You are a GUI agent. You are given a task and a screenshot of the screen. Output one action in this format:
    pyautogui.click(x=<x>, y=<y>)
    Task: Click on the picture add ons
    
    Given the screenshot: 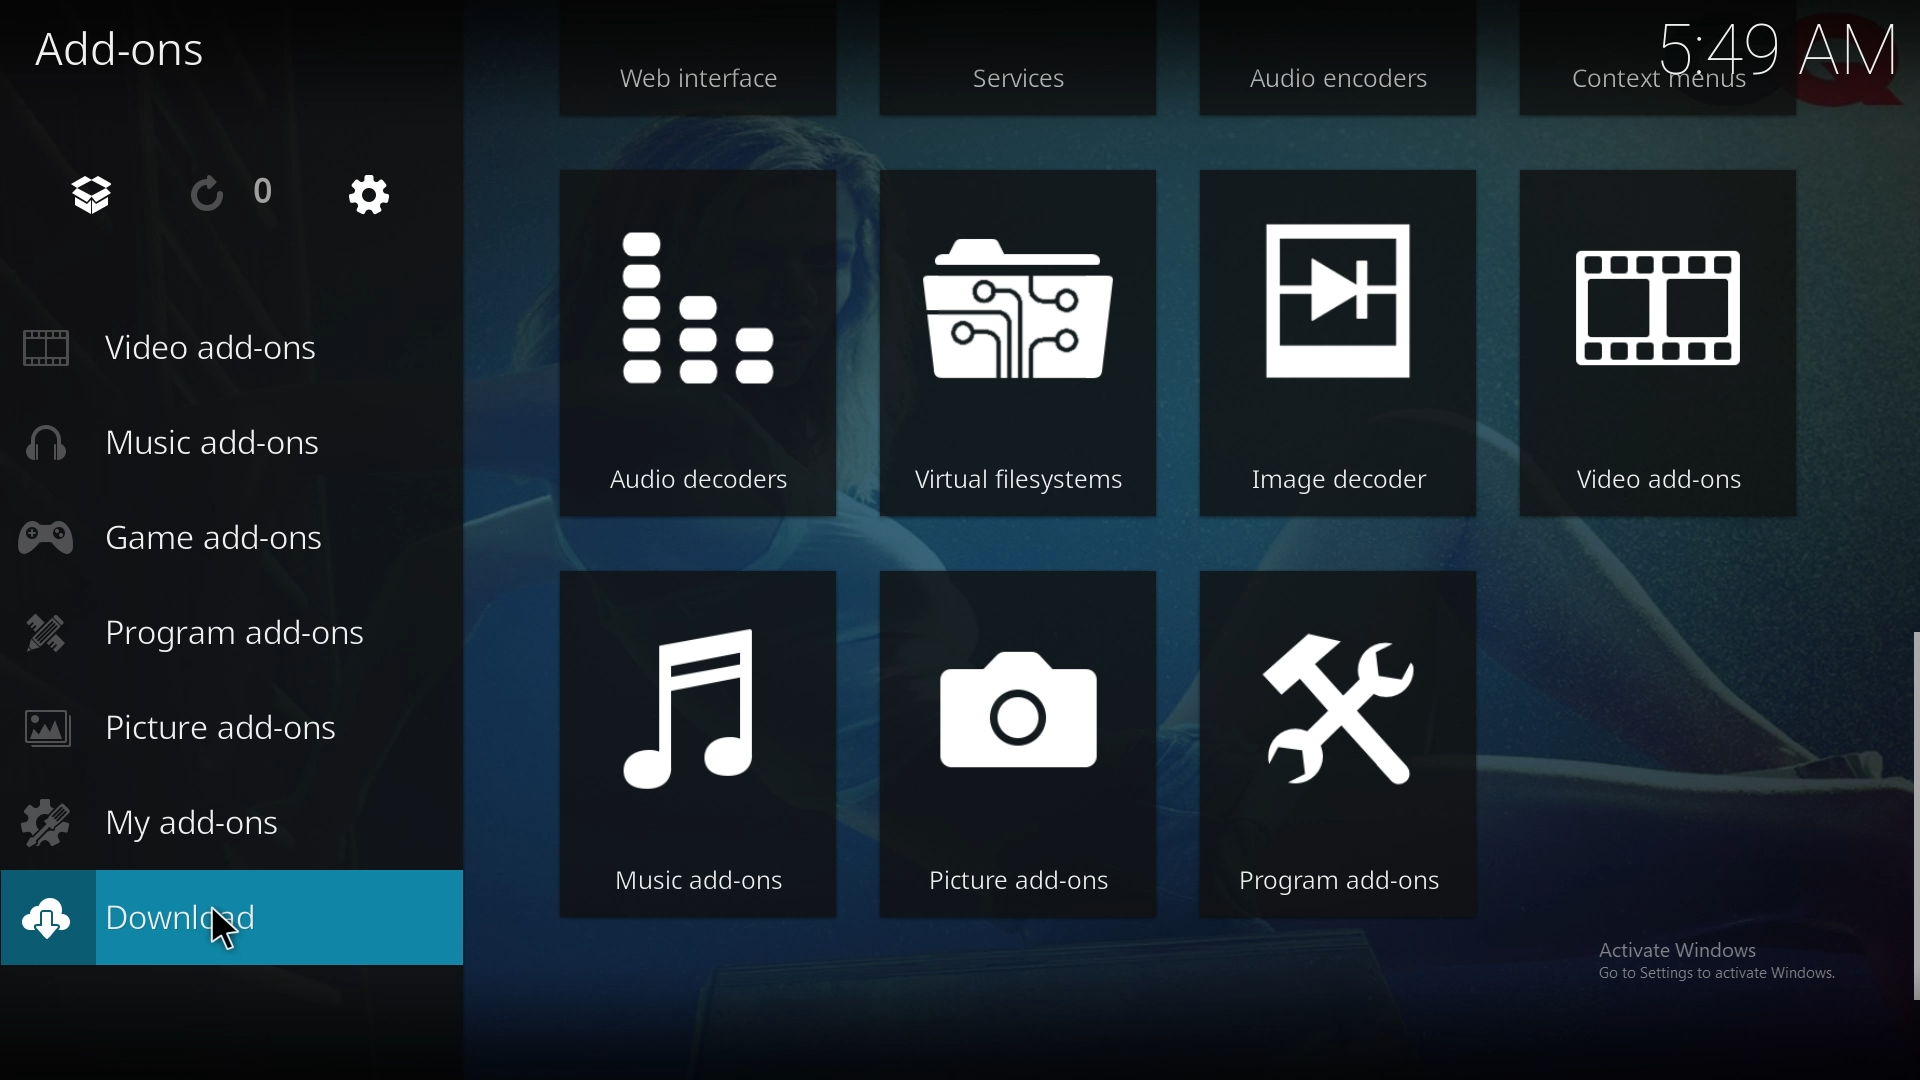 What is the action you would take?
    pyautogui.click(x=198, y=728)
    